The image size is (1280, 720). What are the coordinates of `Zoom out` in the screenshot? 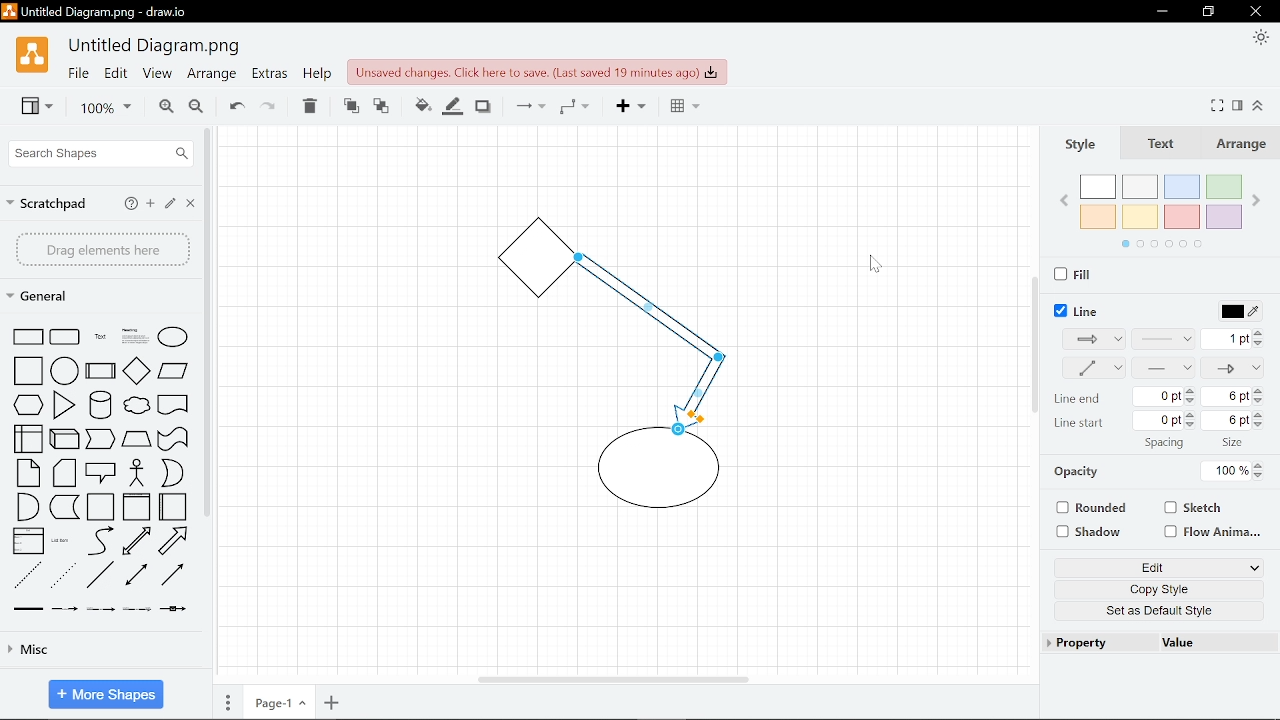 It's located at (196, 107).